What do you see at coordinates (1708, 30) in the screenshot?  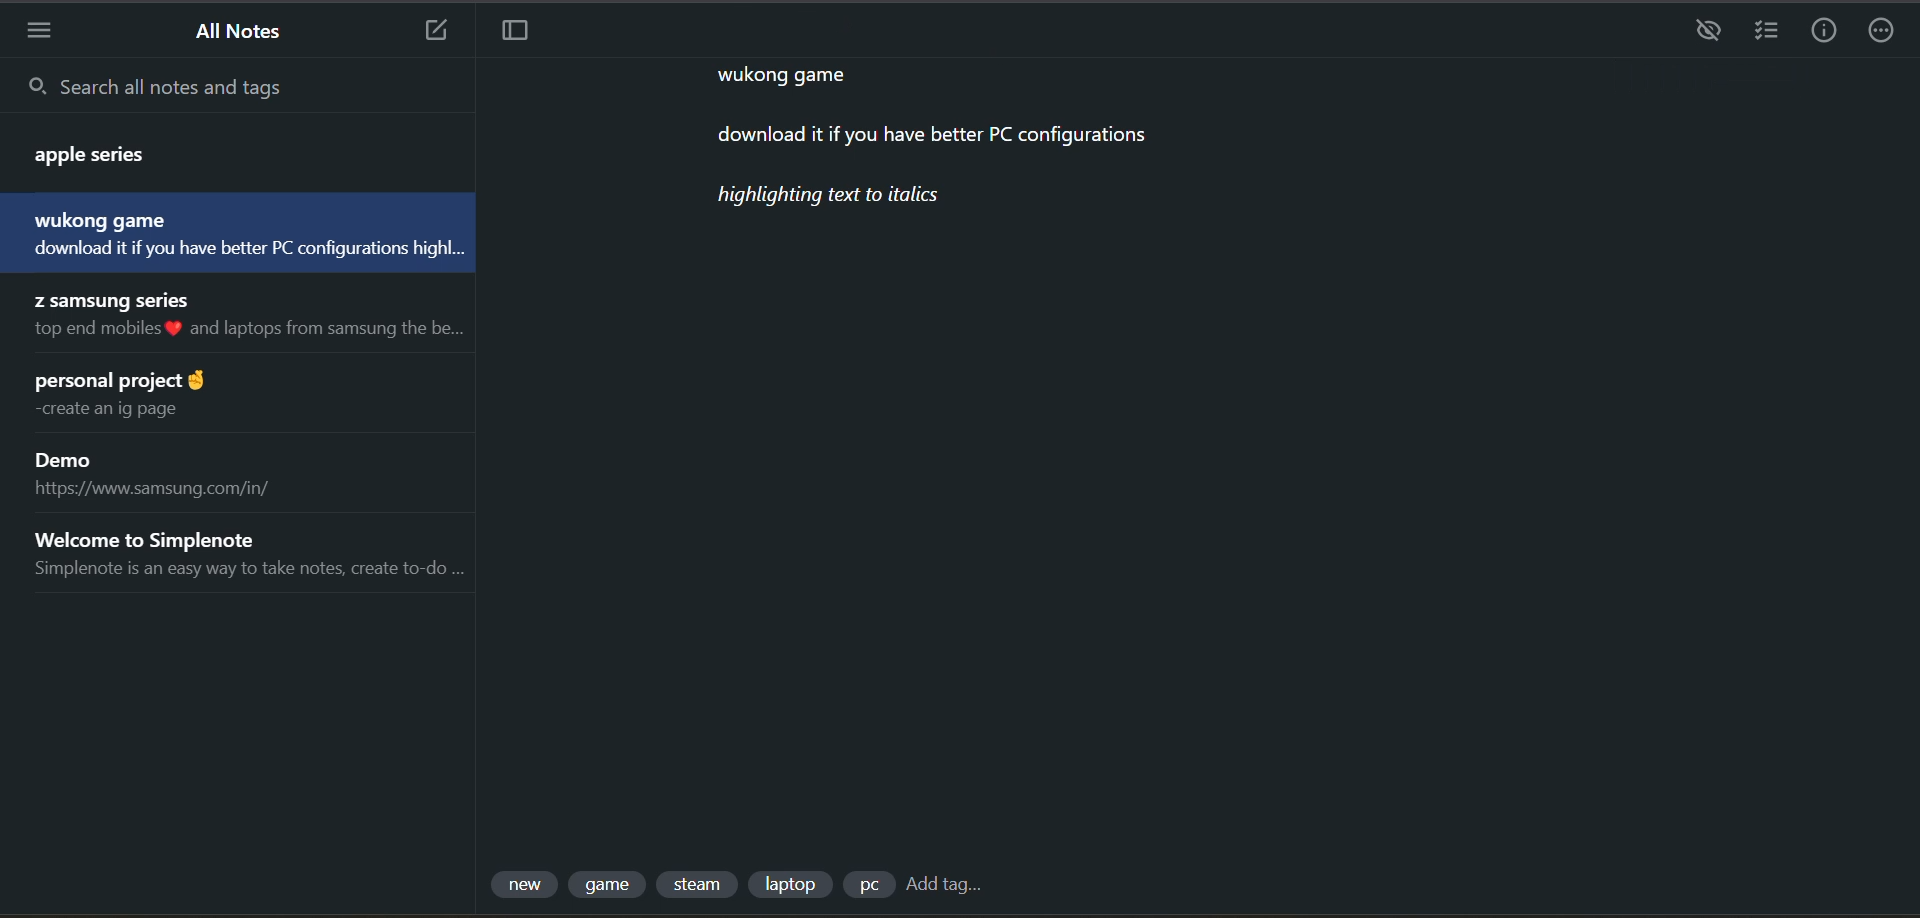 I see `markdown/edit view` at bounding box center [1708, 30].